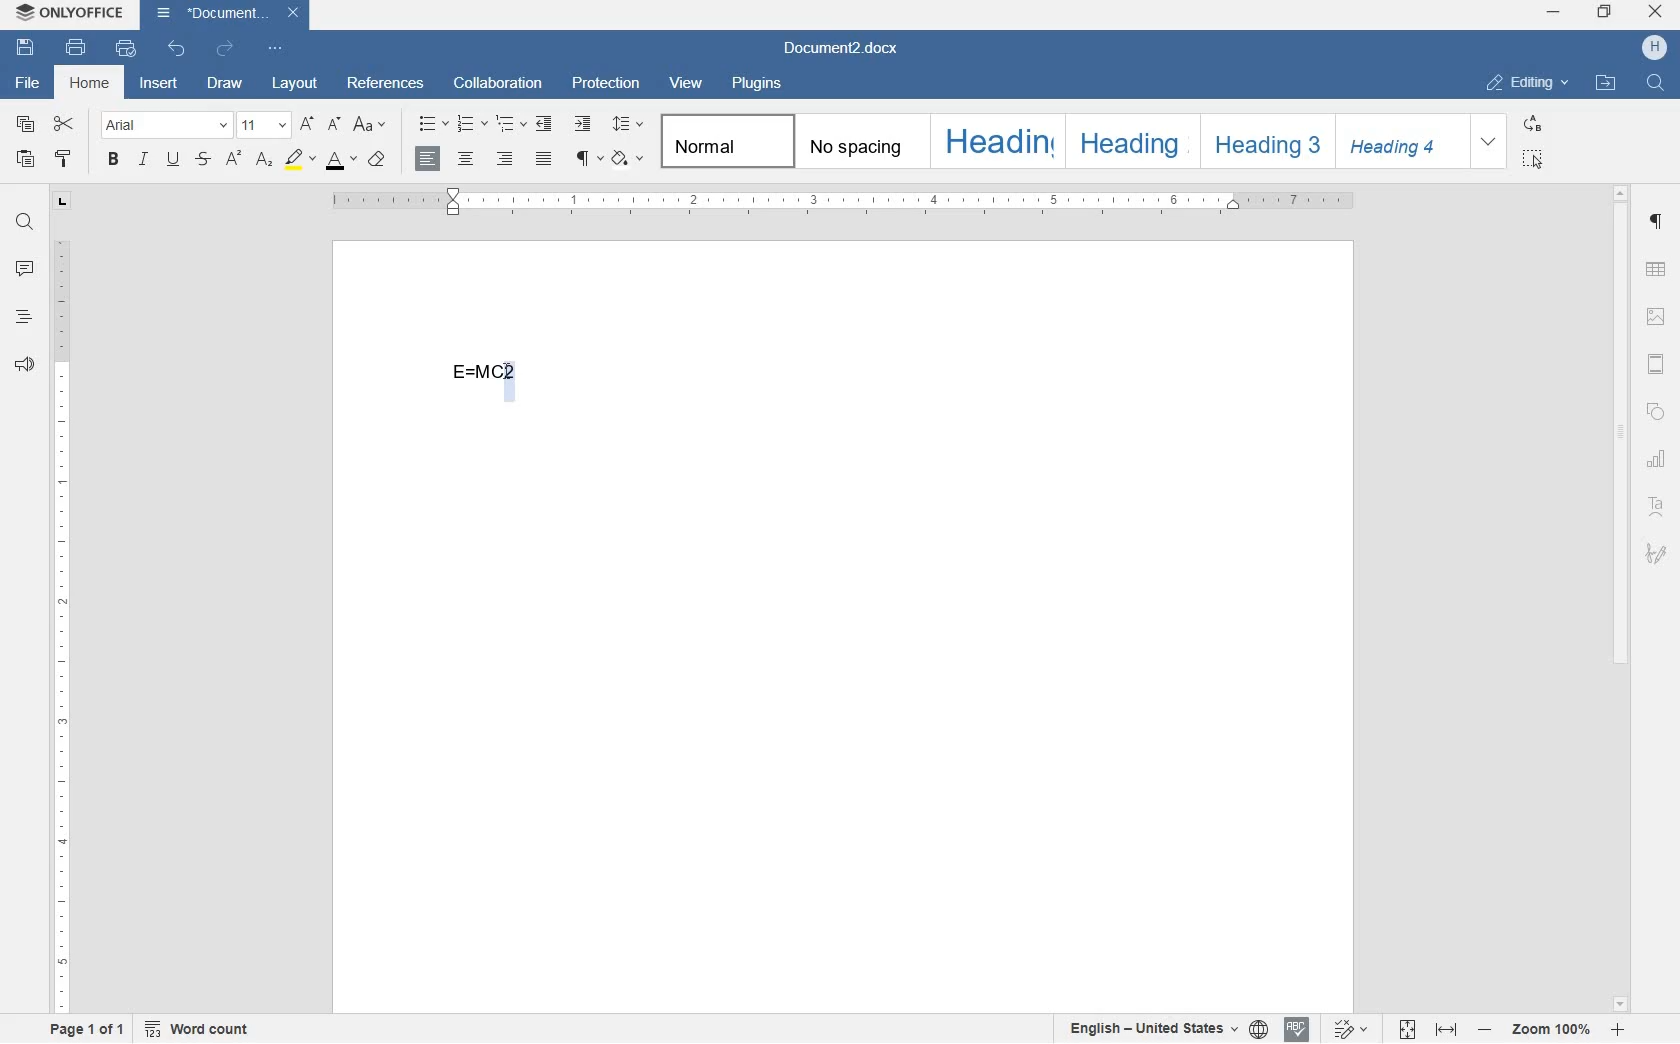 The height and width of the screenshot is (1044, 1680). What do you see at coordinates (1658, 364) in the screenshot?
I see `header & footer` at bounding box center [1658, 364].